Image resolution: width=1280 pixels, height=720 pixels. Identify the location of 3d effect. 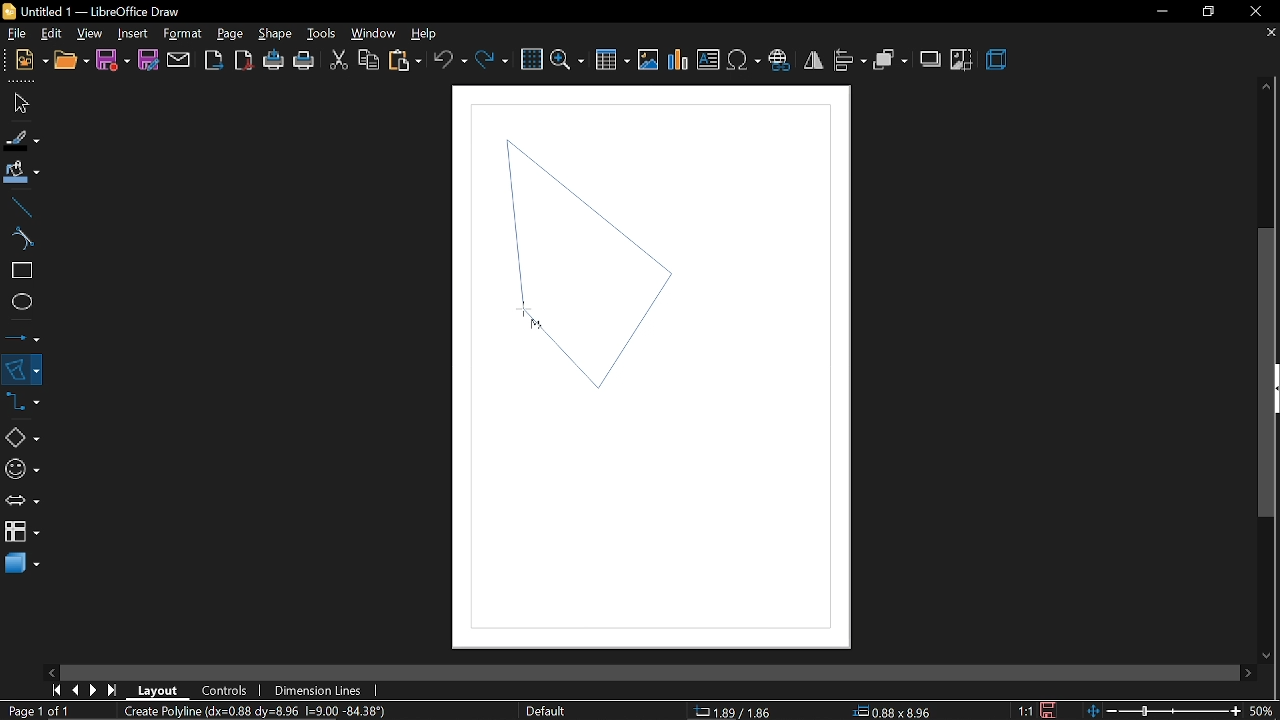
(997, 60).